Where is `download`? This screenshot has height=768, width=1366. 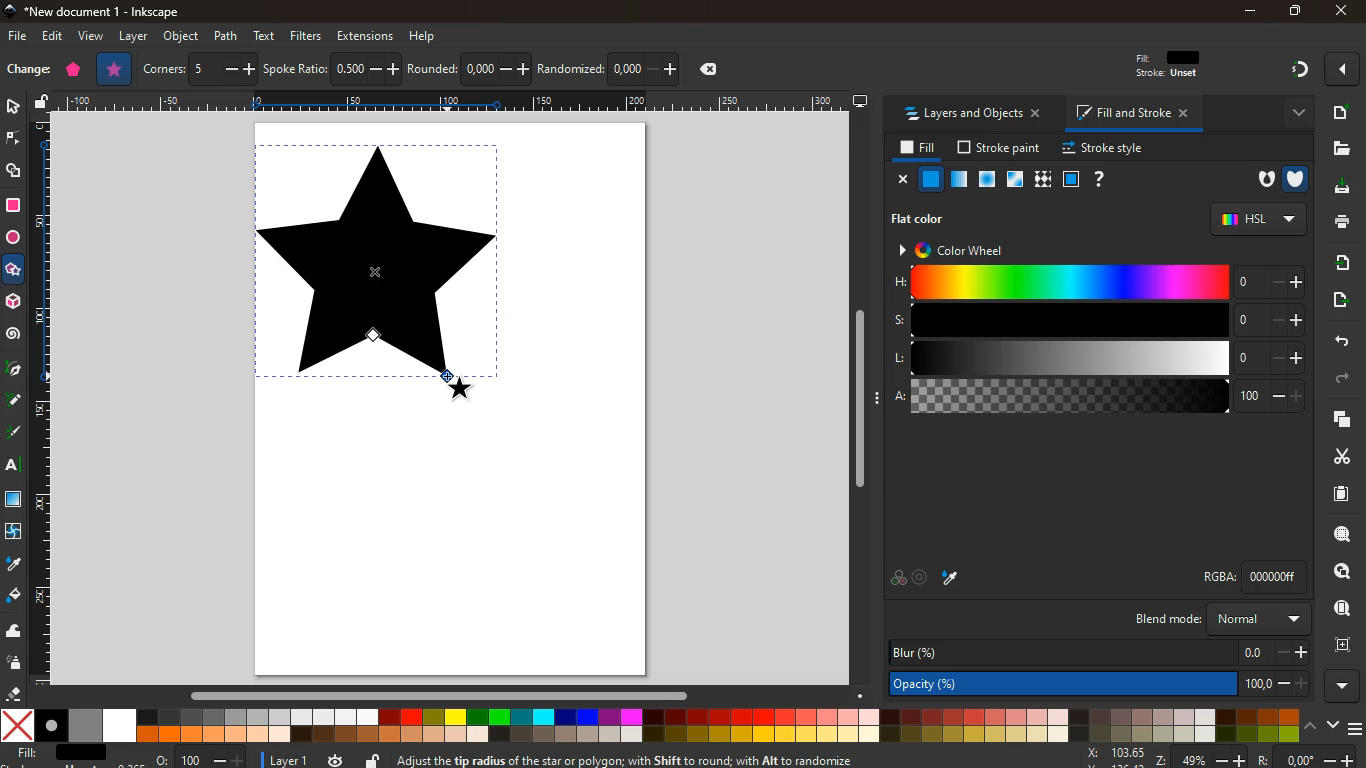
download is located at coordinates (1342, 188).